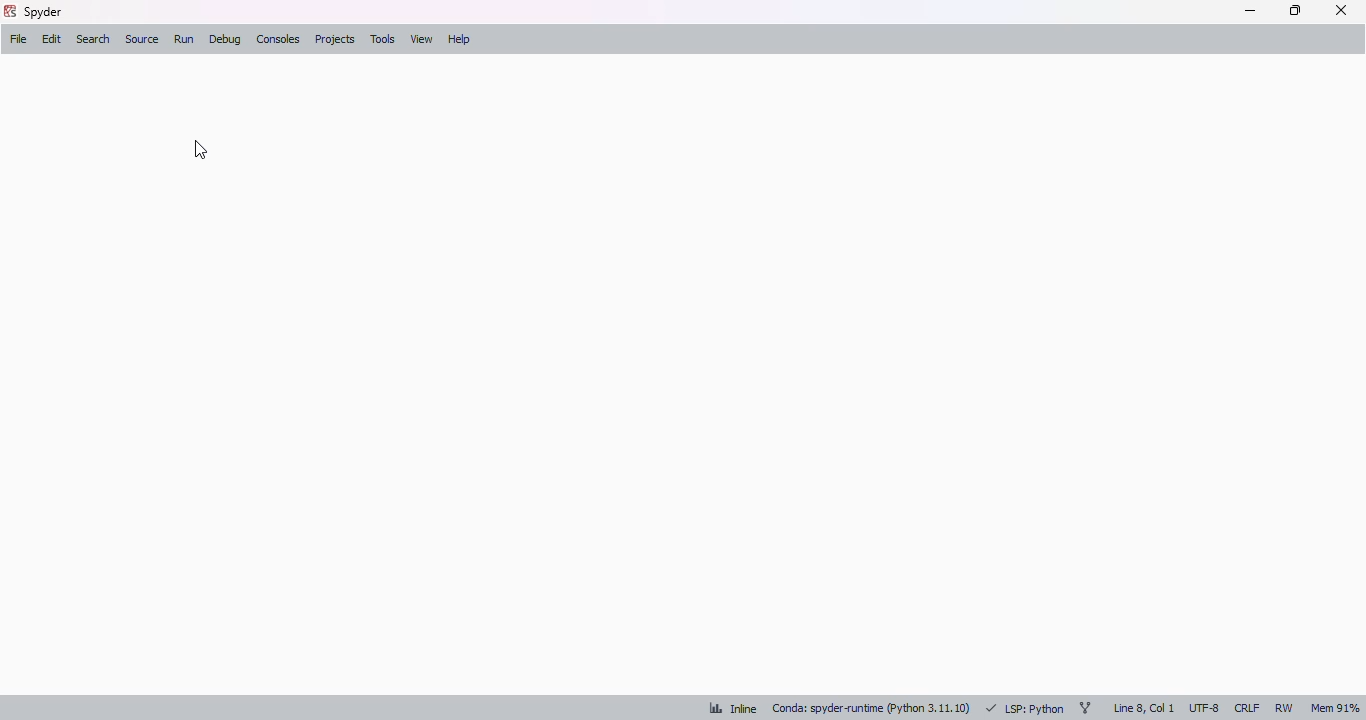 The height and width of the screenshot is (720, 1366). What do you see at coordinates (1285, 707) in the screenshot?
I see `RW` at bounding box center [1285, 707].